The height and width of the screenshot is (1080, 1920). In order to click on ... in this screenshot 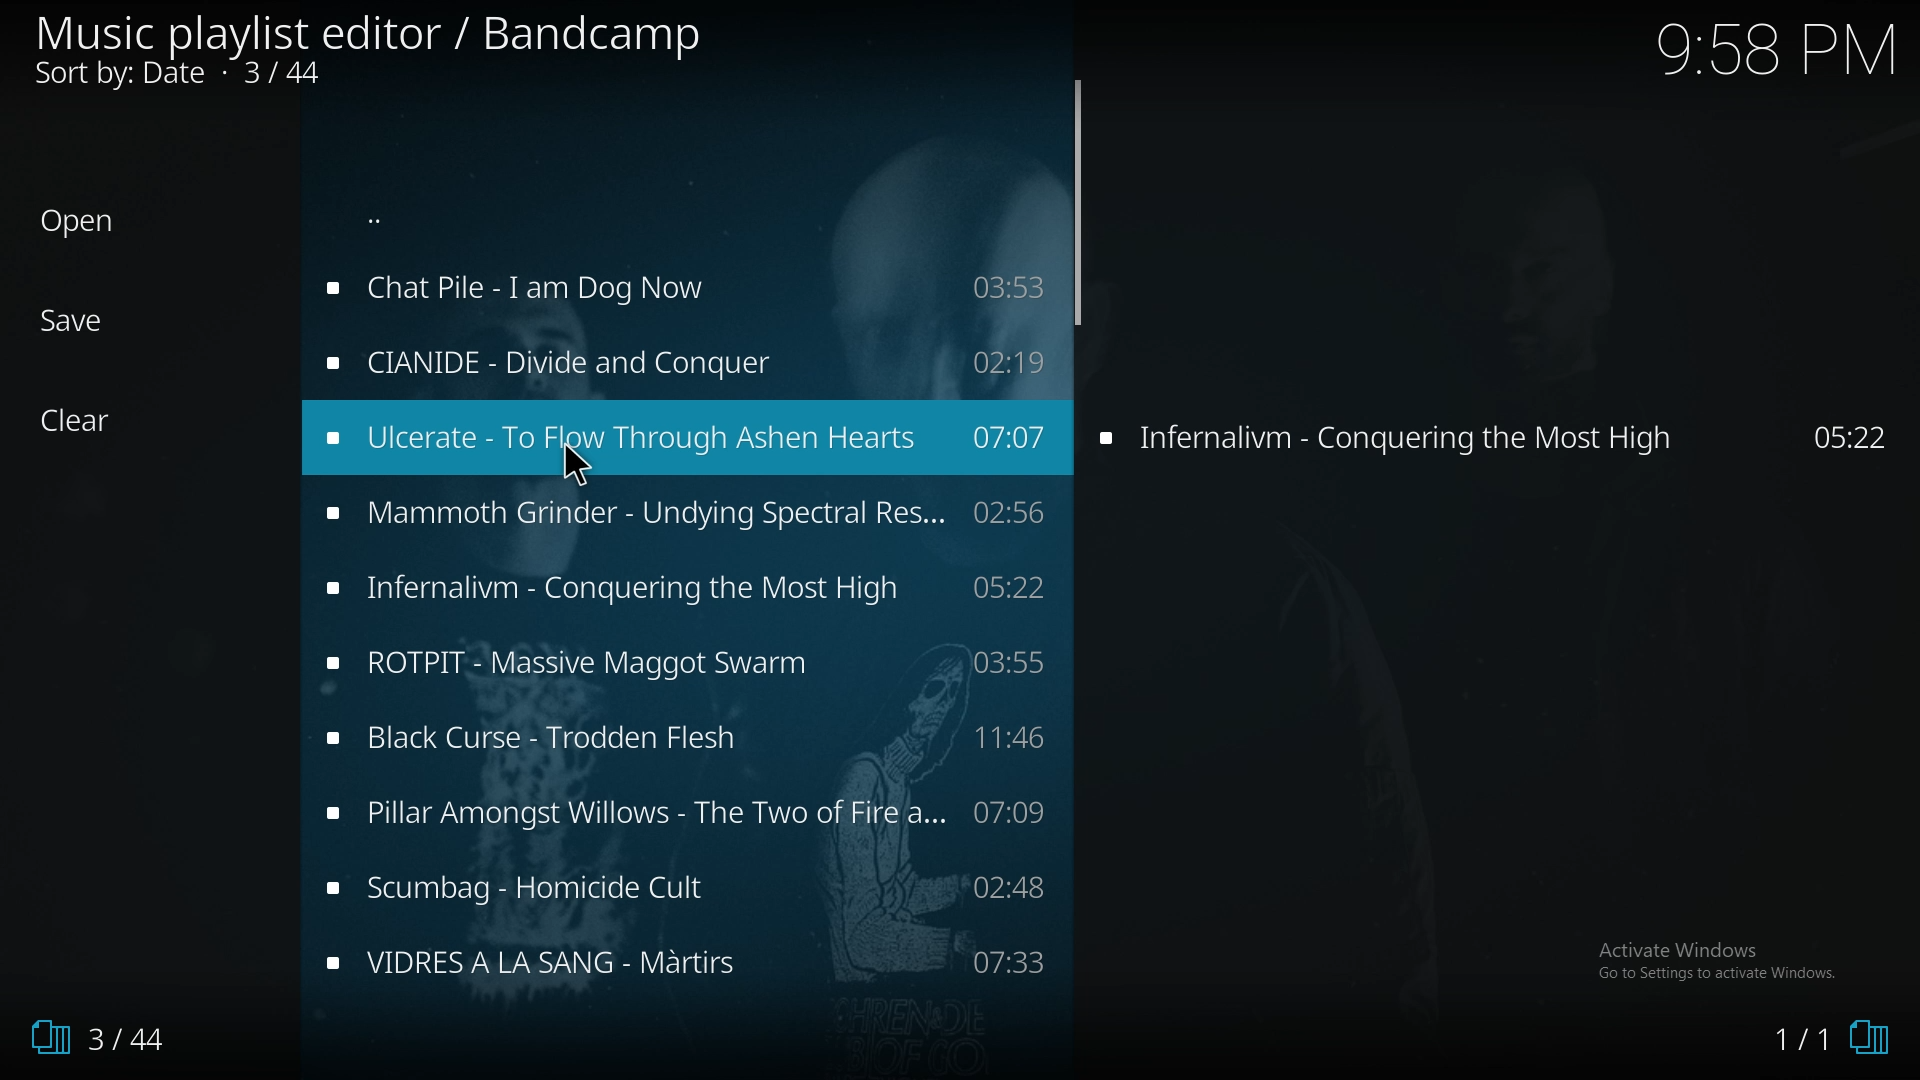, I will do `click(388, 211)`.